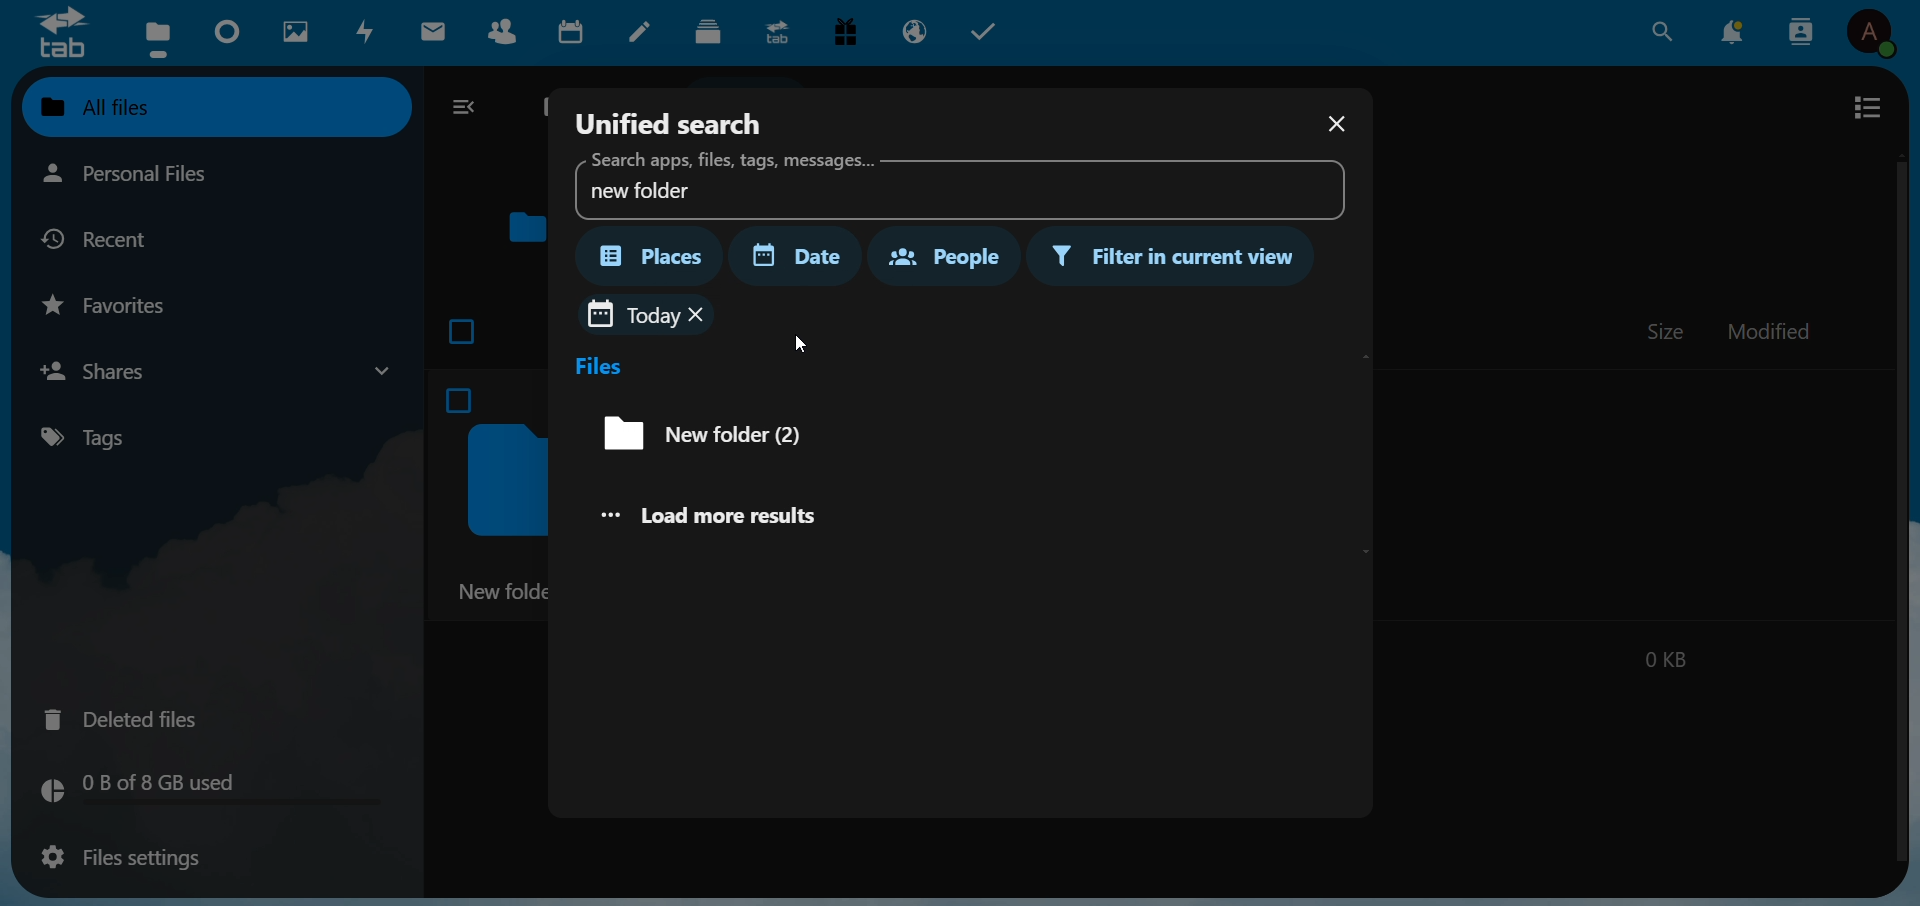 The image size is (1920, 906). Describe the element at coordinates (116, 859) in the screenshot. I see `files setting` at that location.